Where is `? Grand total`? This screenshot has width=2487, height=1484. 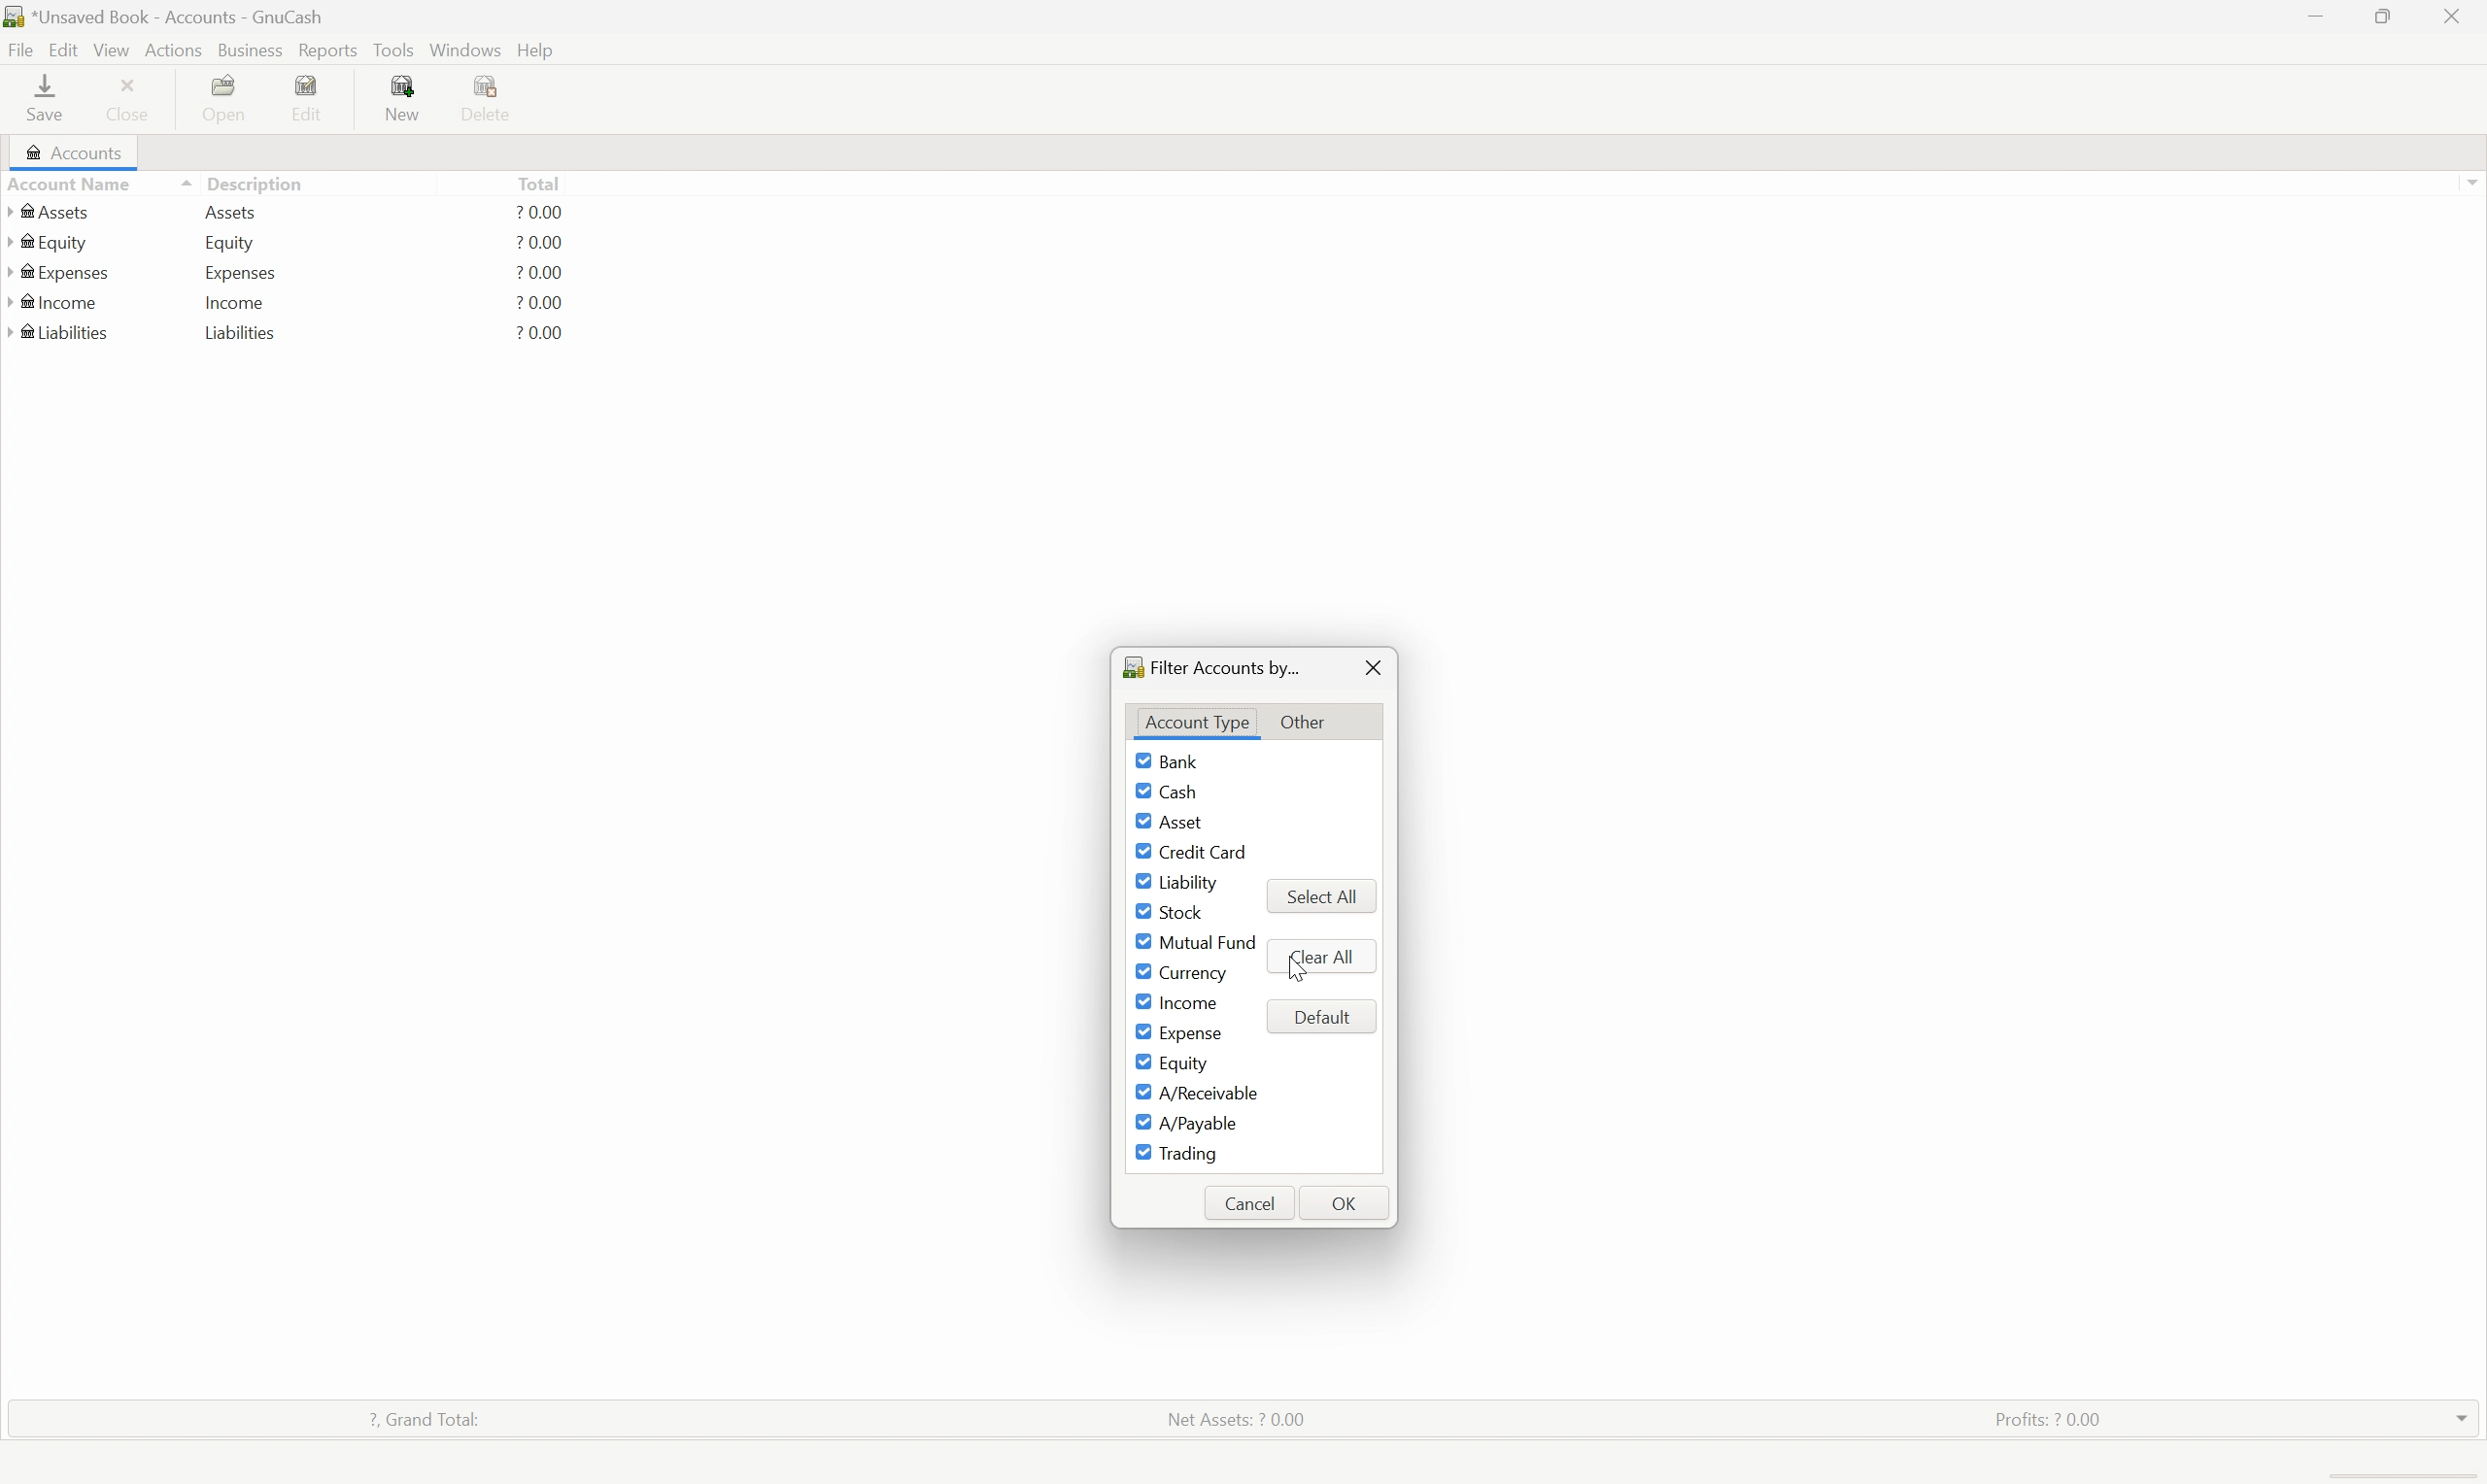
? Grand total is located at coordinates (421, 1416).